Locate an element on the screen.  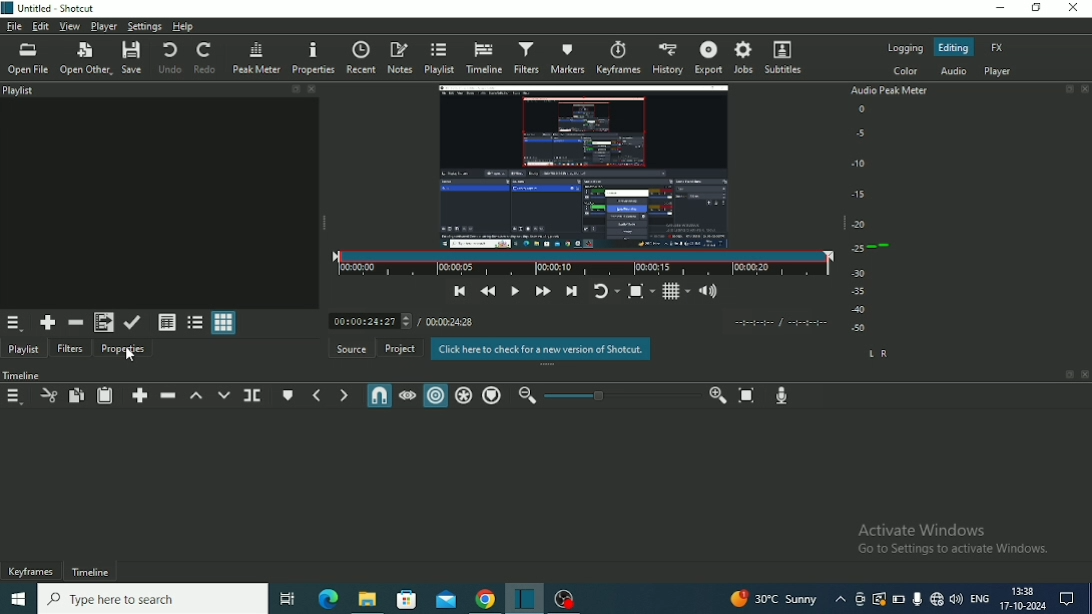
Google Chrome is located at coordinates (483, 600).